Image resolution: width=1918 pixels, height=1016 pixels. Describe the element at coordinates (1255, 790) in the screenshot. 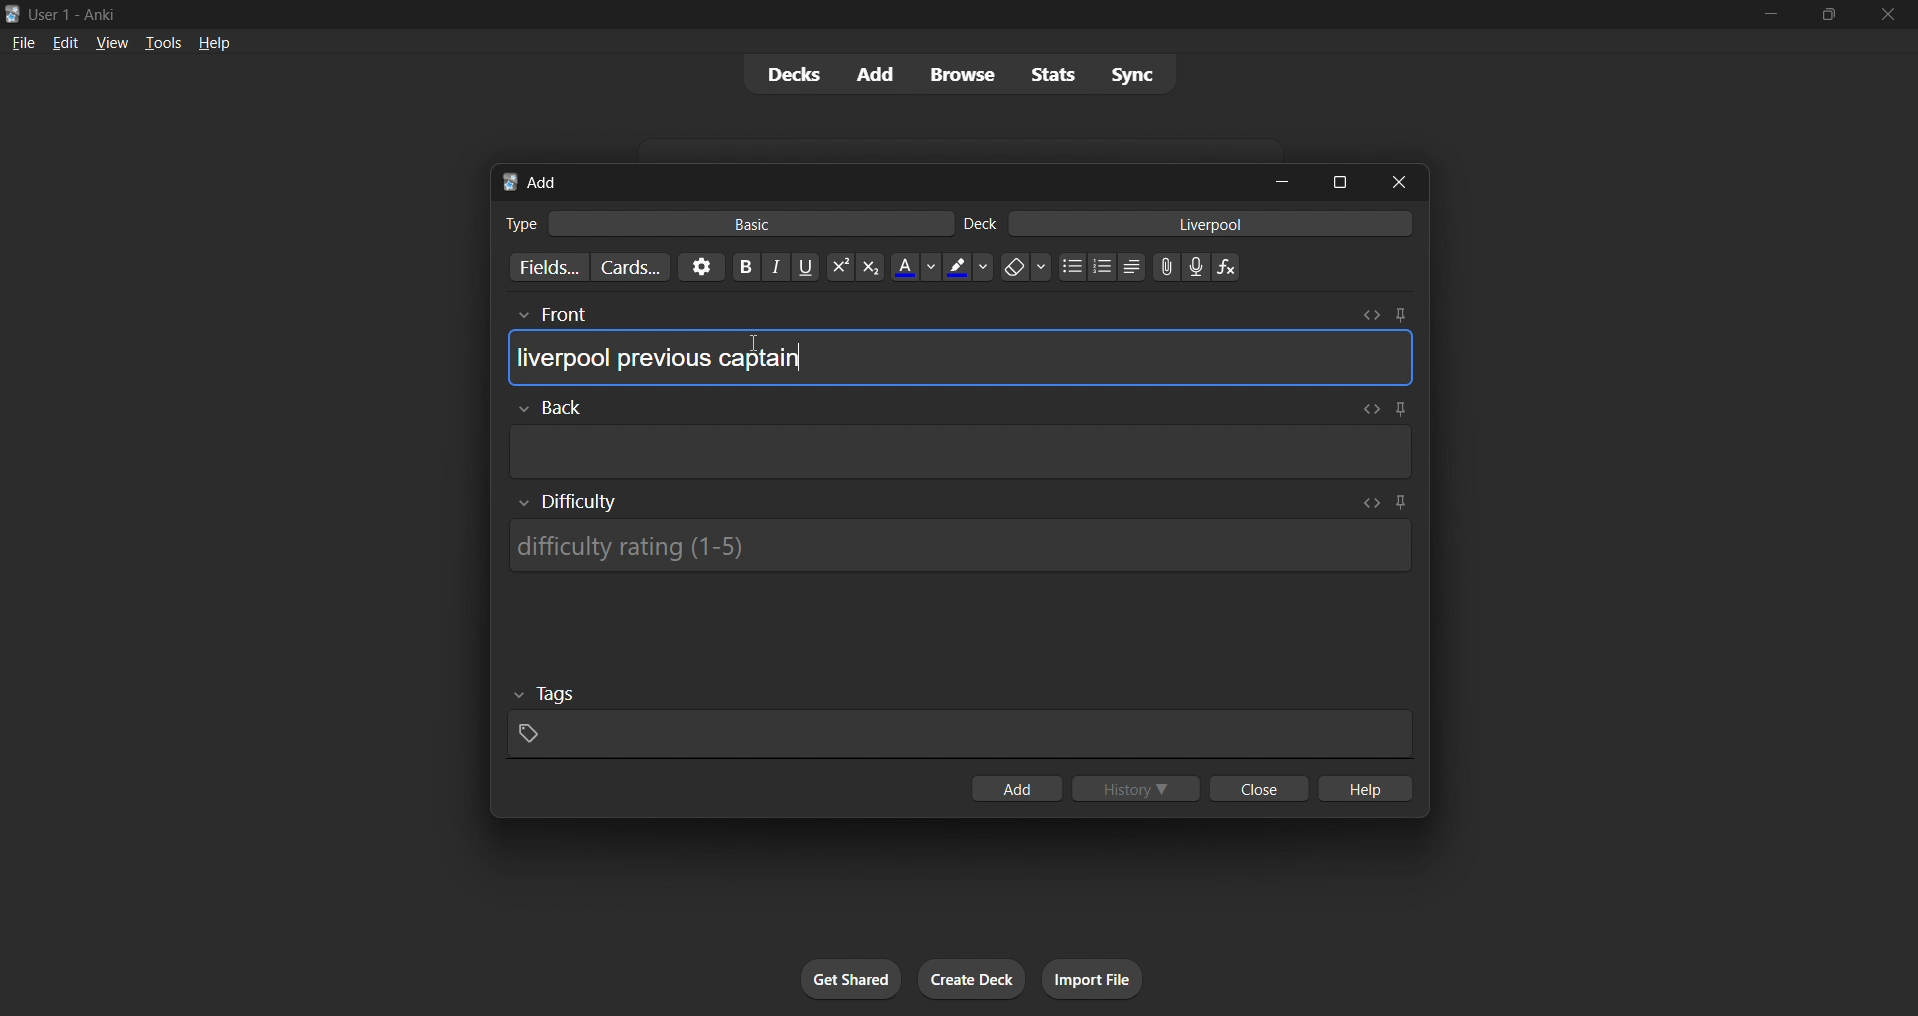

I see `close` at that location.